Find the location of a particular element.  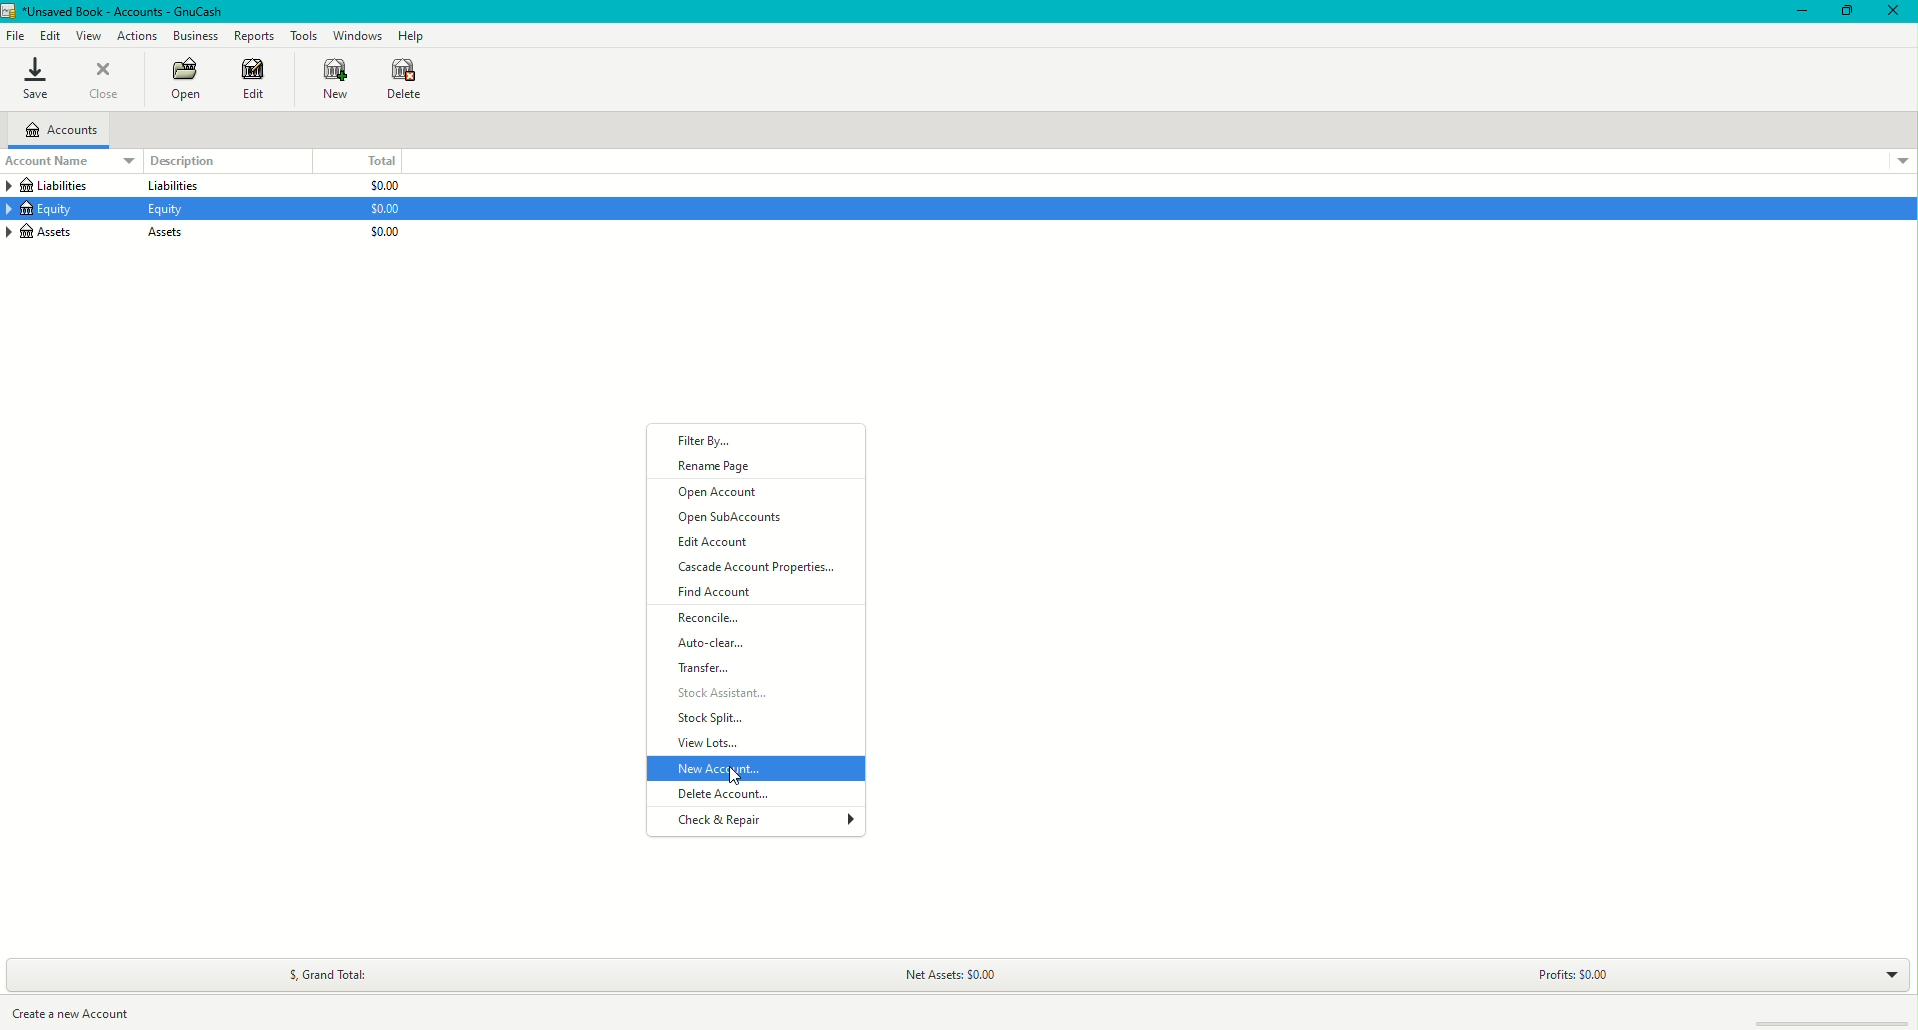

Stock Assistant is located at coordinates (727, 693).